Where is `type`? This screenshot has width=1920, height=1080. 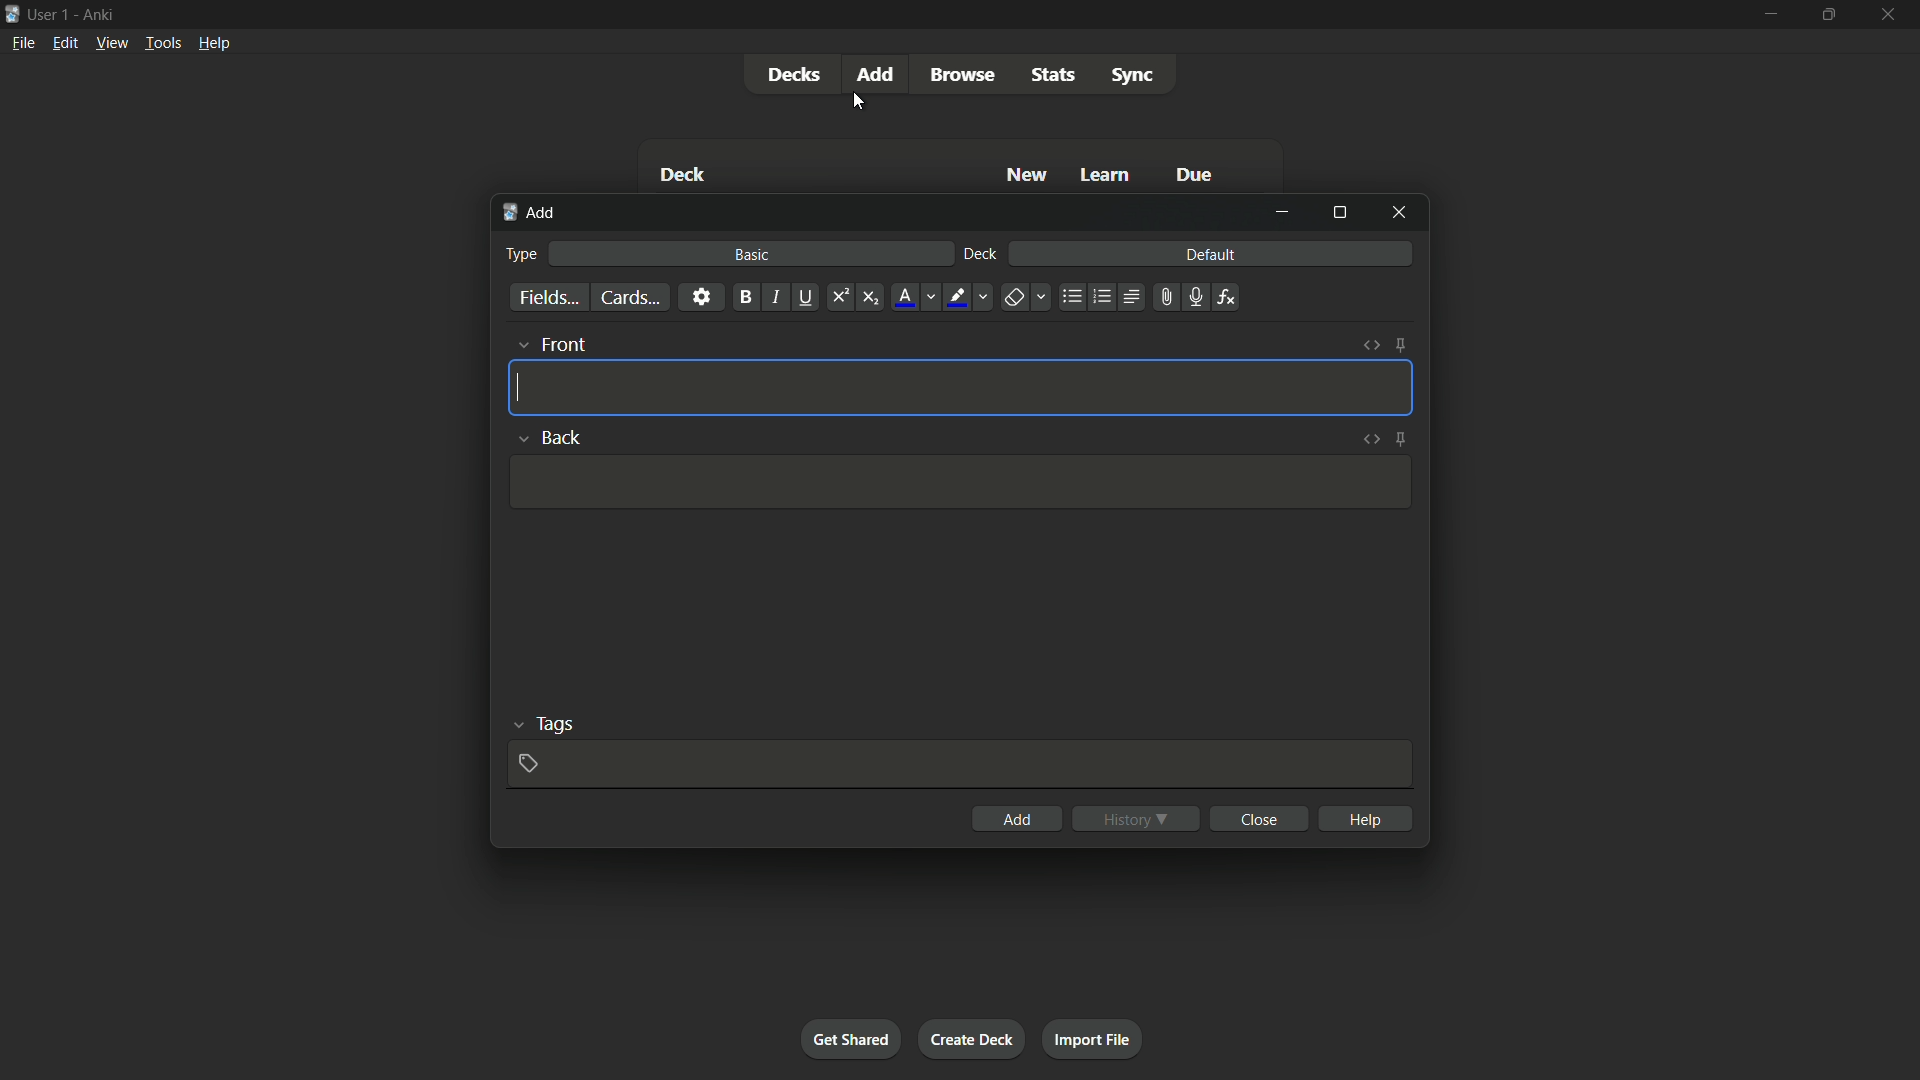 type is located at coordinates (519, 254).